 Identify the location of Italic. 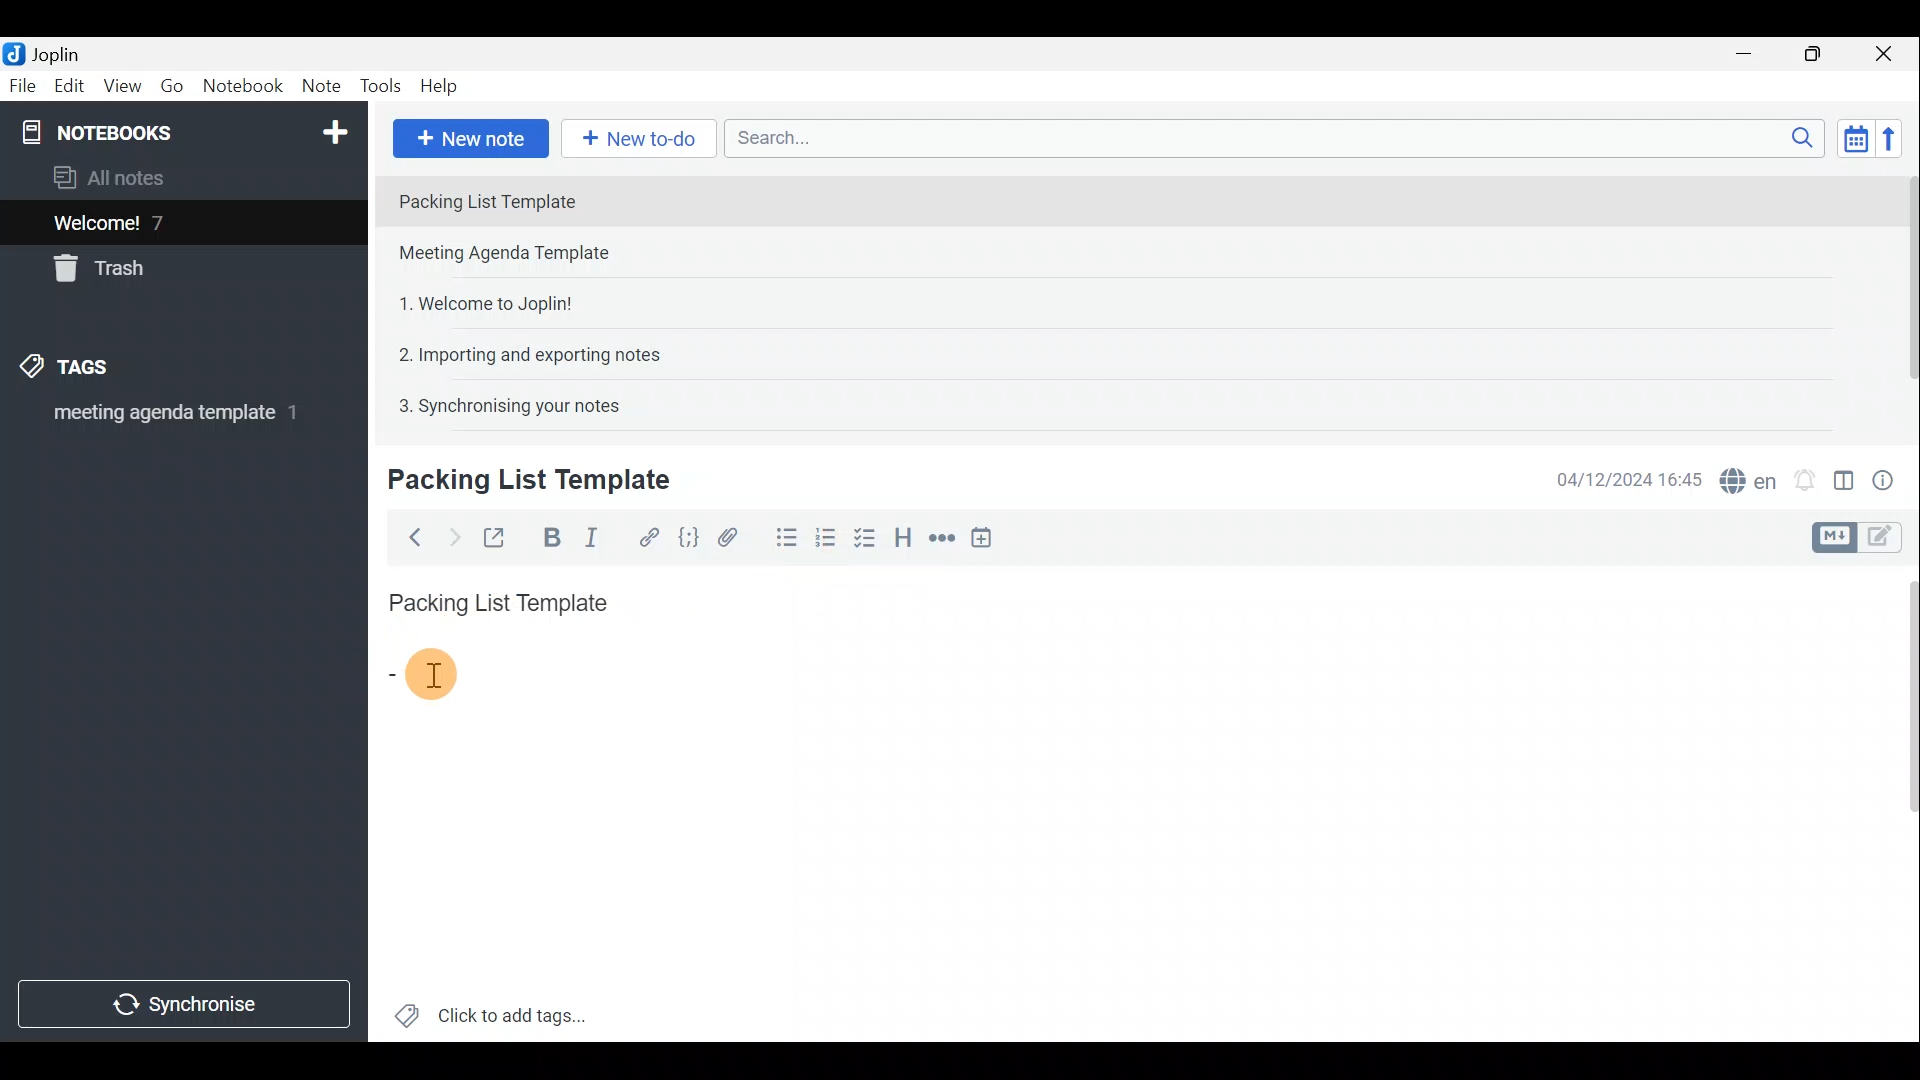
(599, 537).